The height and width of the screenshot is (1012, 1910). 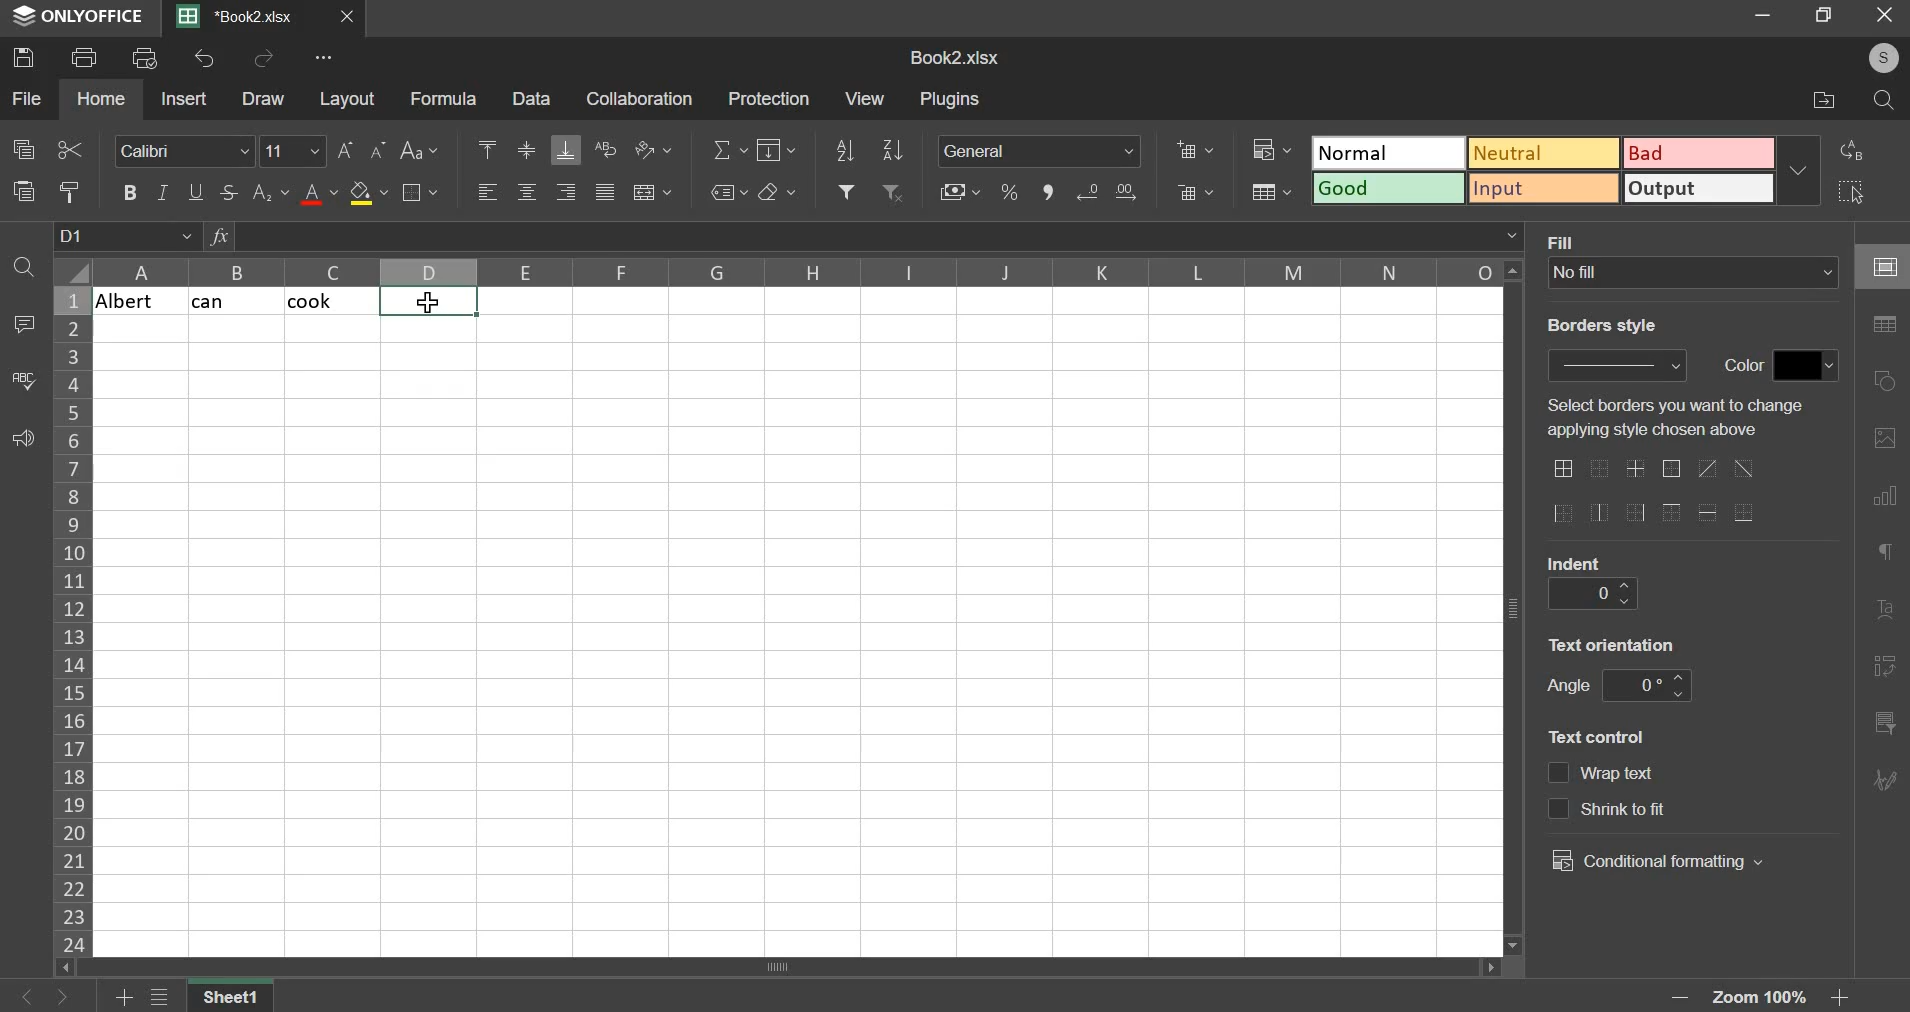 I want to click on align left, so click(x=487, y=193).